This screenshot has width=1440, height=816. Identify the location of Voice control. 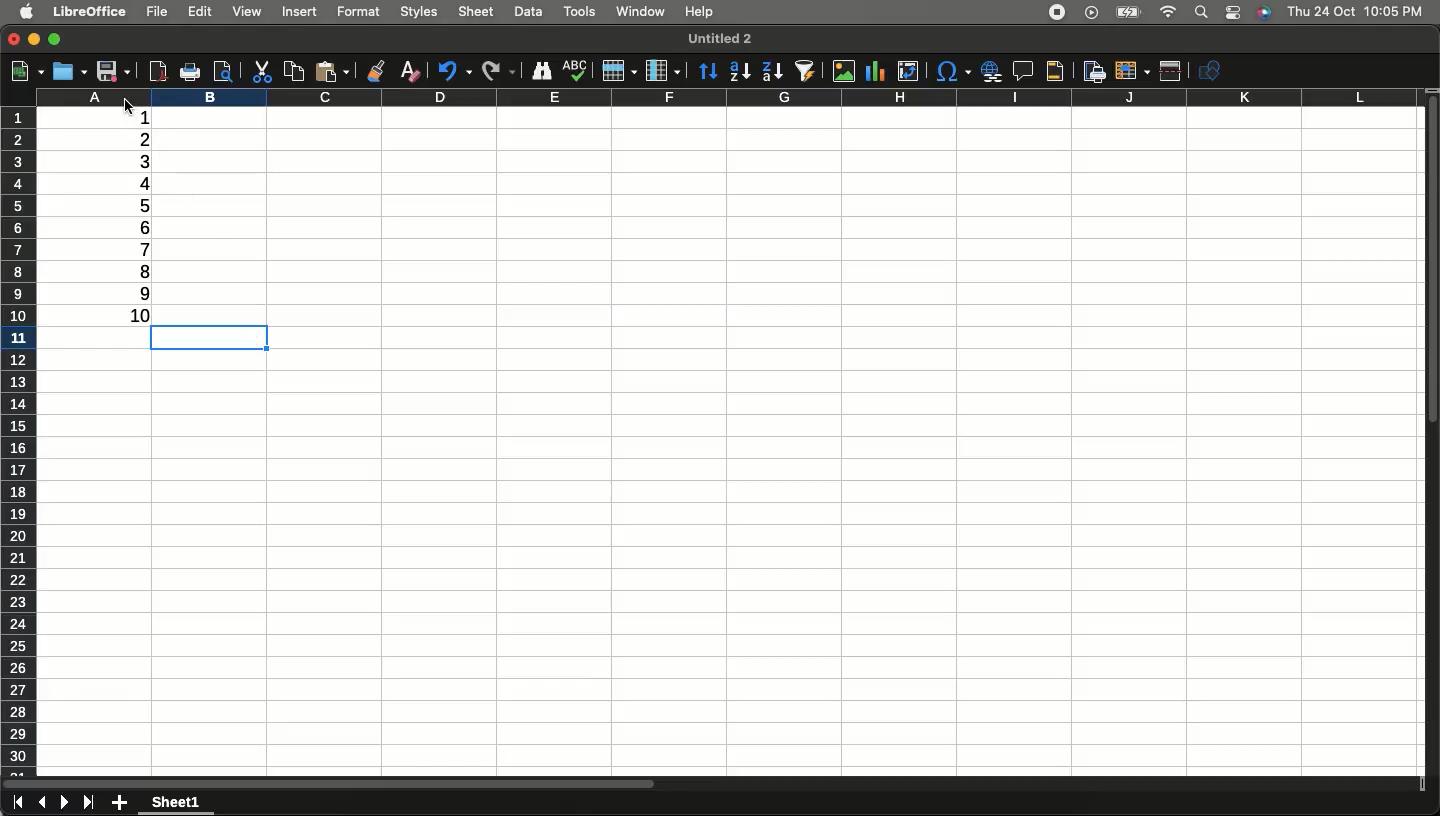
(1263, 13).